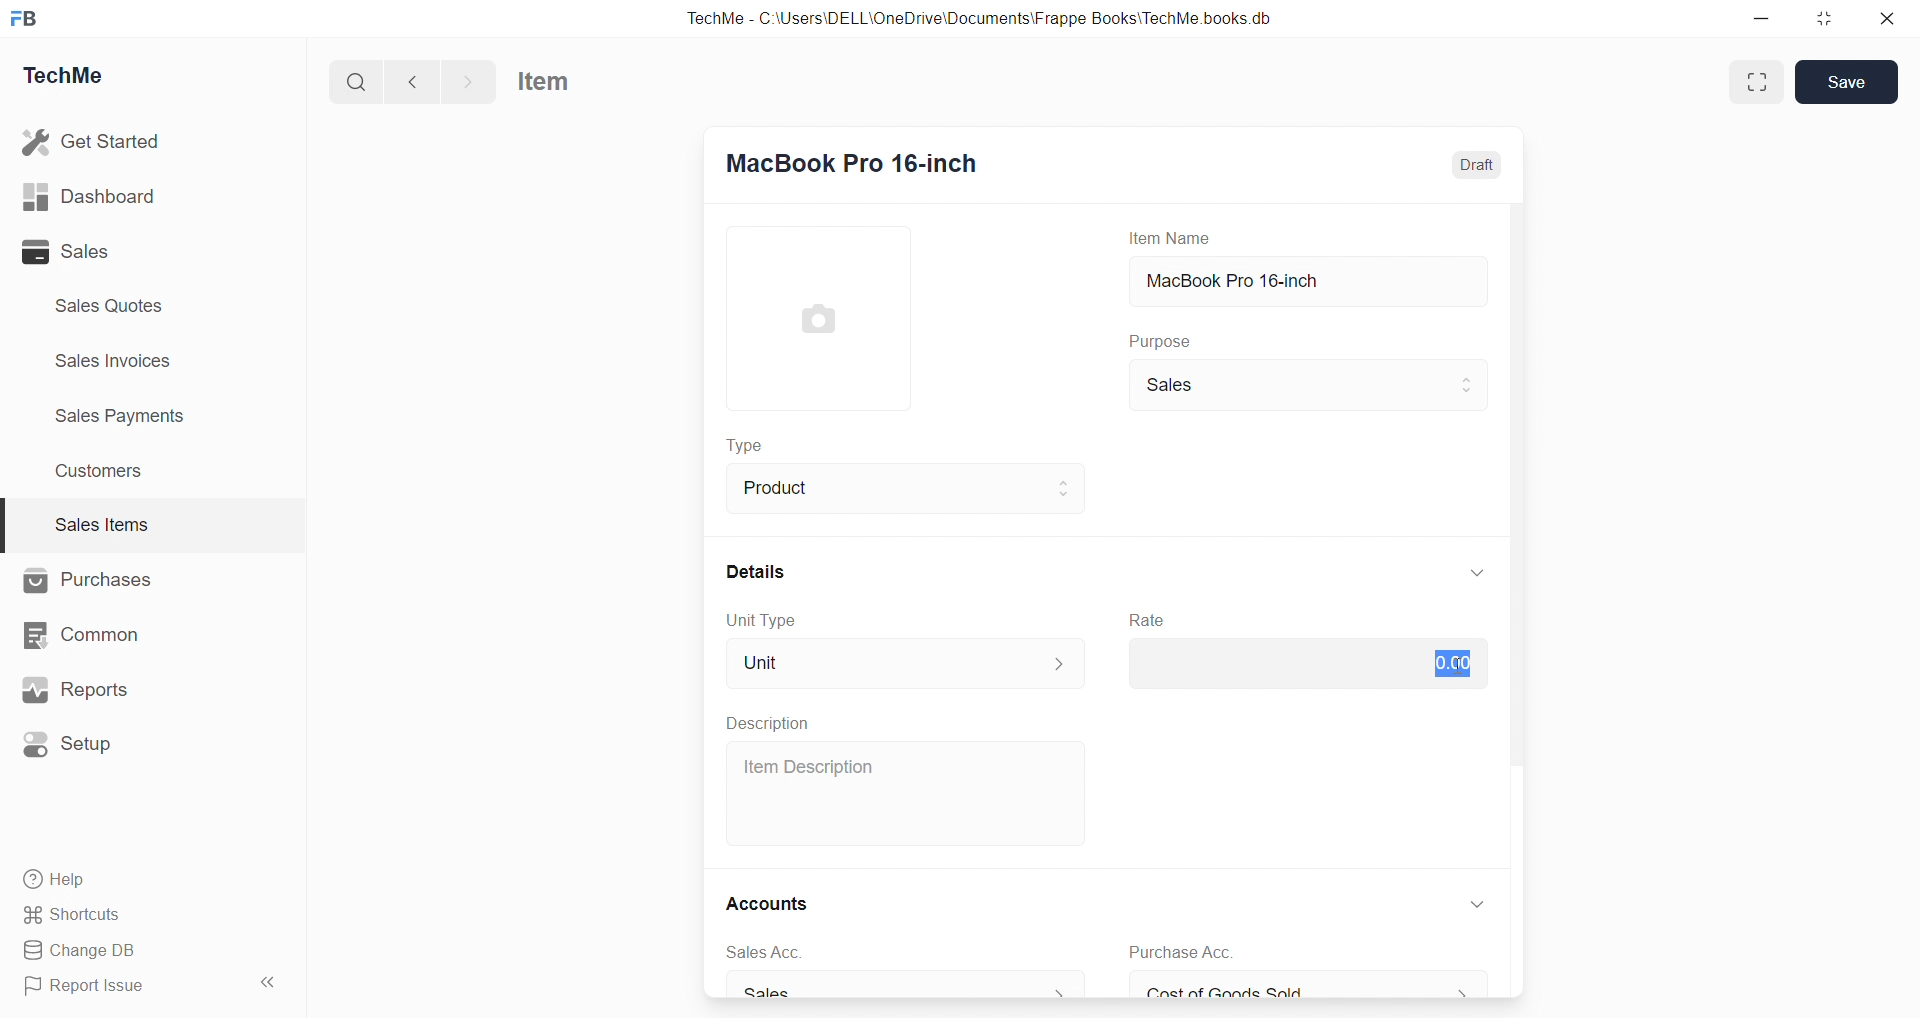 The height and width of the screenshot is (1018, 1920). What do you see at coordinates (76, 915) in the screenshot?
I see `Shortcuts` at bounding box center [76, 915].